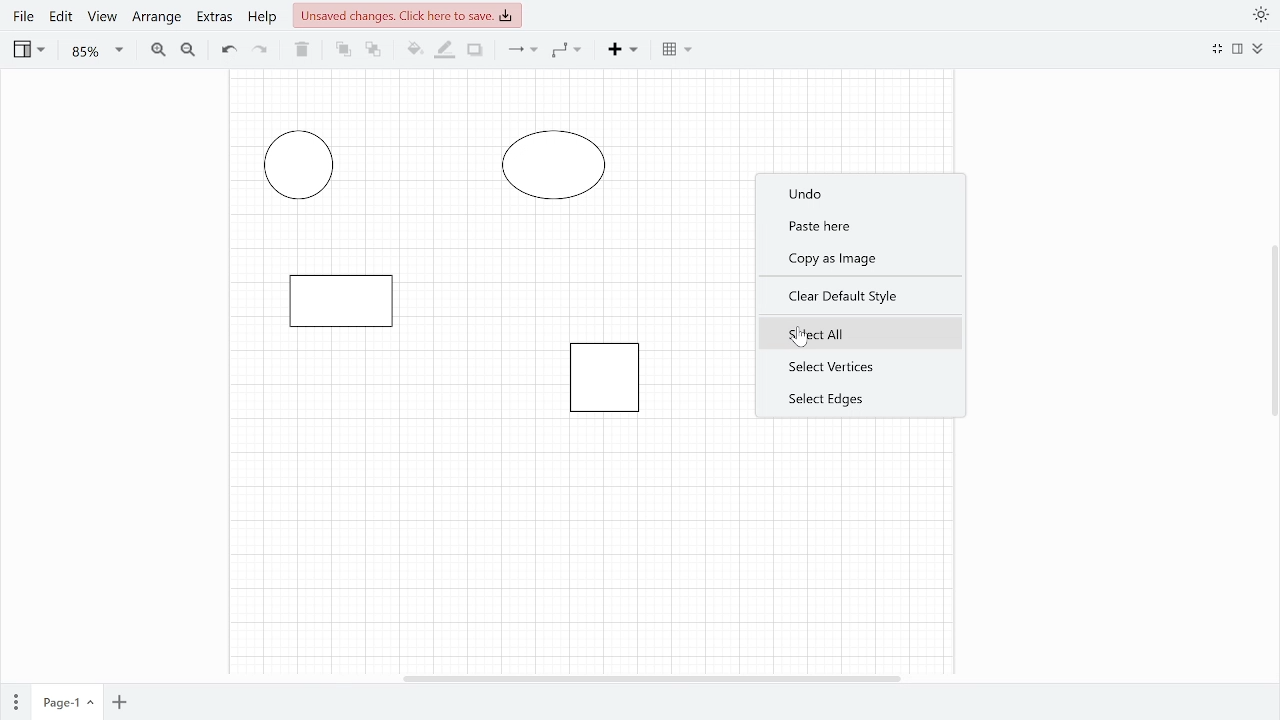  Describe the element at coordinates (474, 51) in the screenshot. I see `Shadow` at that location.